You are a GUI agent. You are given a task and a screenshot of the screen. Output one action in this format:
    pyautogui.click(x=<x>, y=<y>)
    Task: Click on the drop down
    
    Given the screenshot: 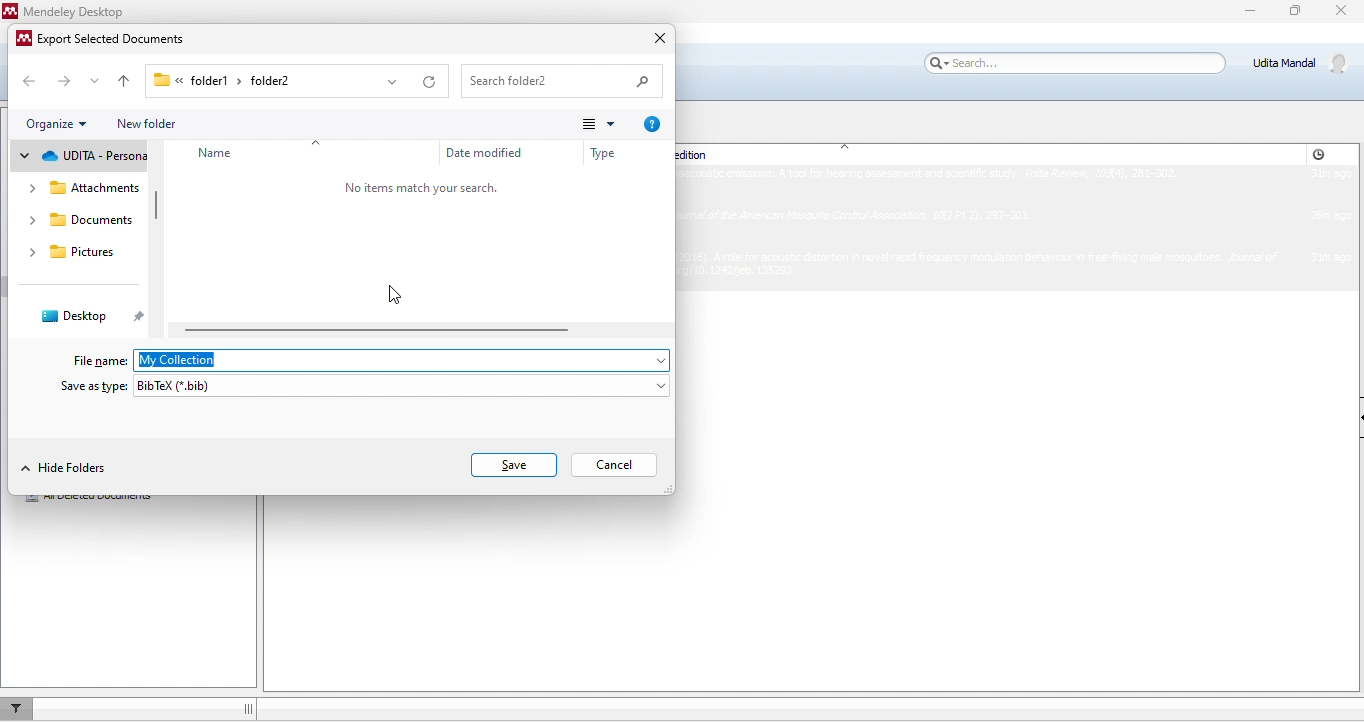 What is the action you would take?
    pyautogui.click(x=319, y=138)
    